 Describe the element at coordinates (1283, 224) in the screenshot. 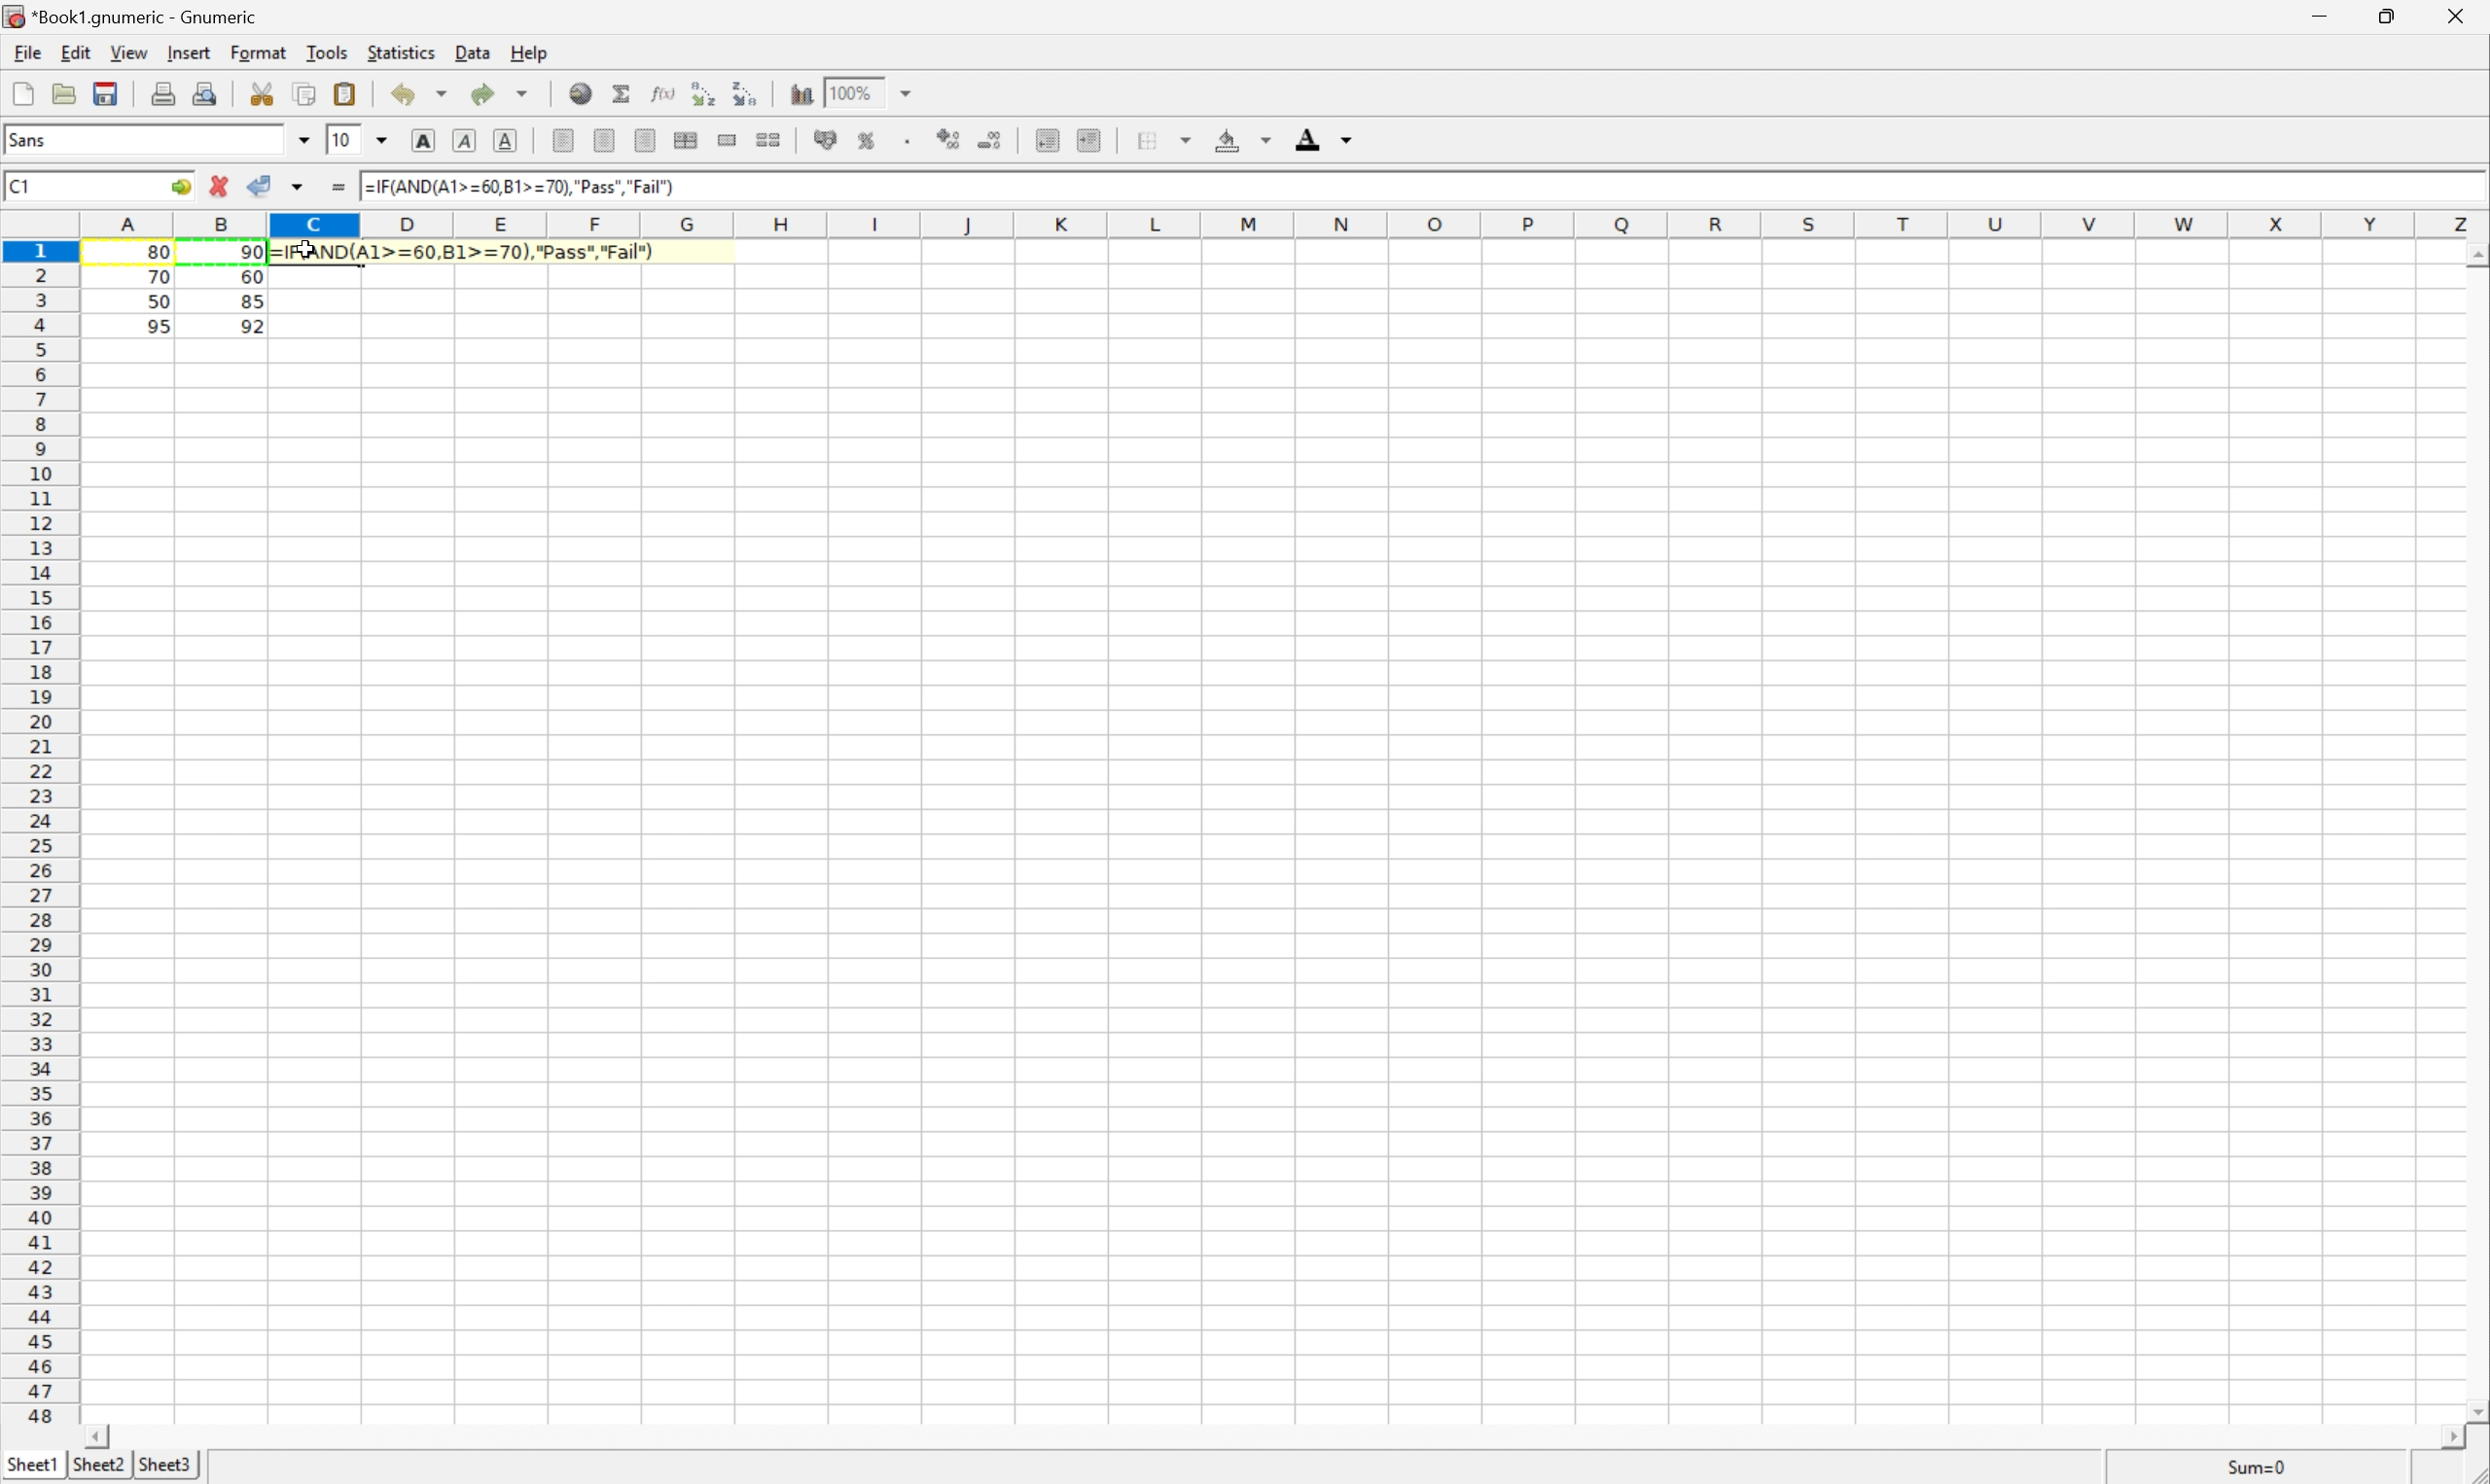

I see `Column names` at that location.